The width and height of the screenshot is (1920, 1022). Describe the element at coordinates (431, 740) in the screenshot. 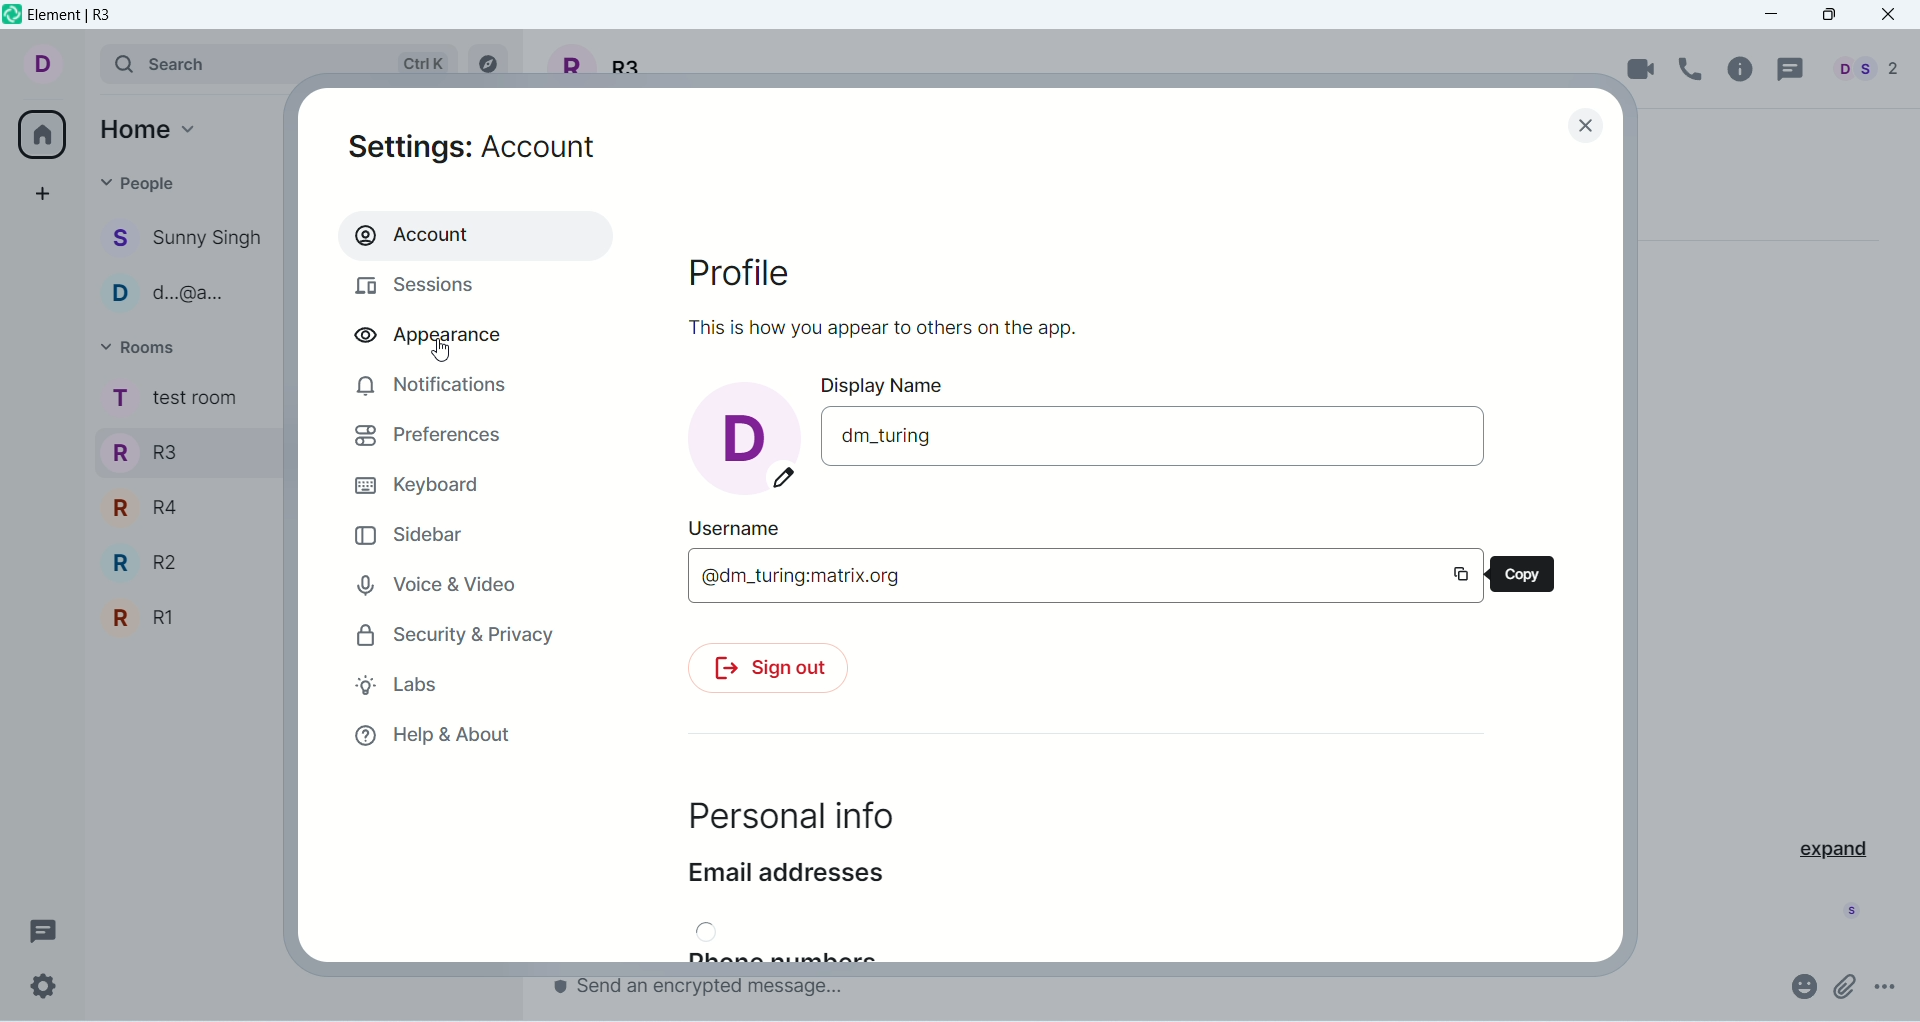

I see `help & about` at that location.